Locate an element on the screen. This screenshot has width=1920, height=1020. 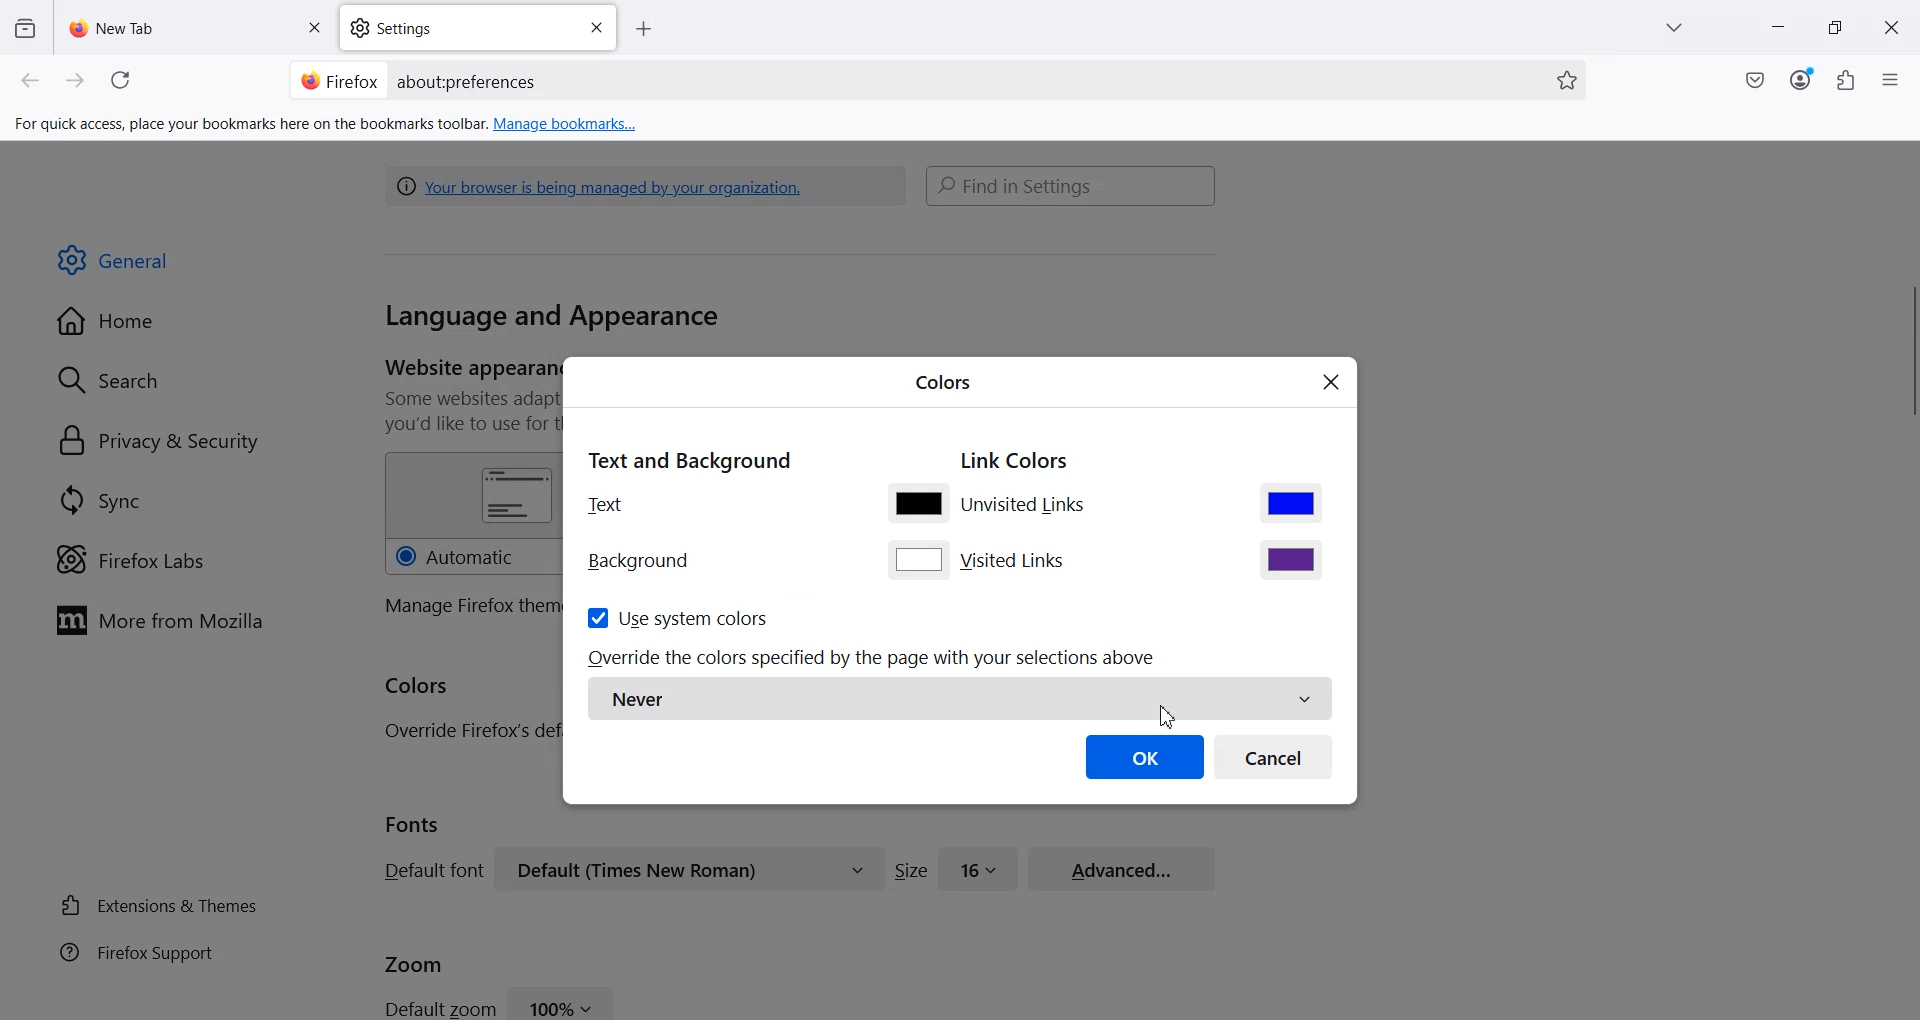
Text and Background is located at coordinates (688, 458).